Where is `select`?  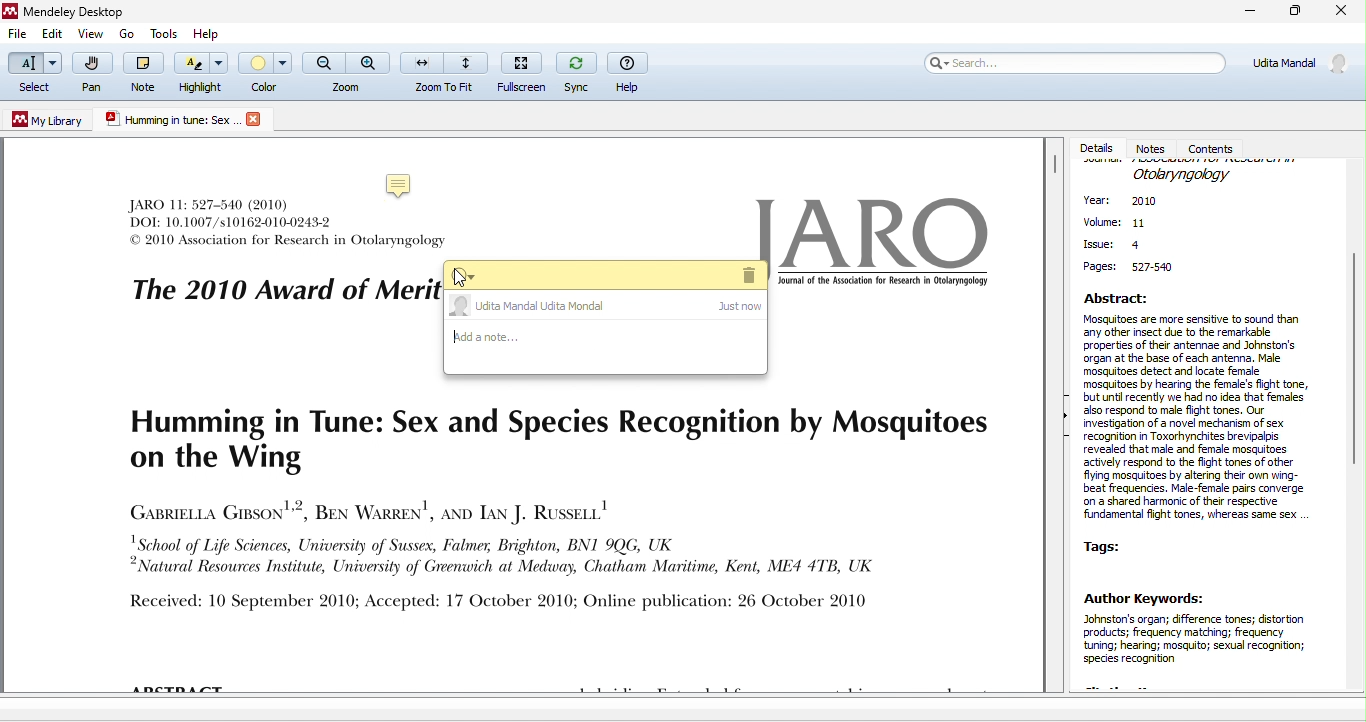 select is located at coordinates (33, 74).